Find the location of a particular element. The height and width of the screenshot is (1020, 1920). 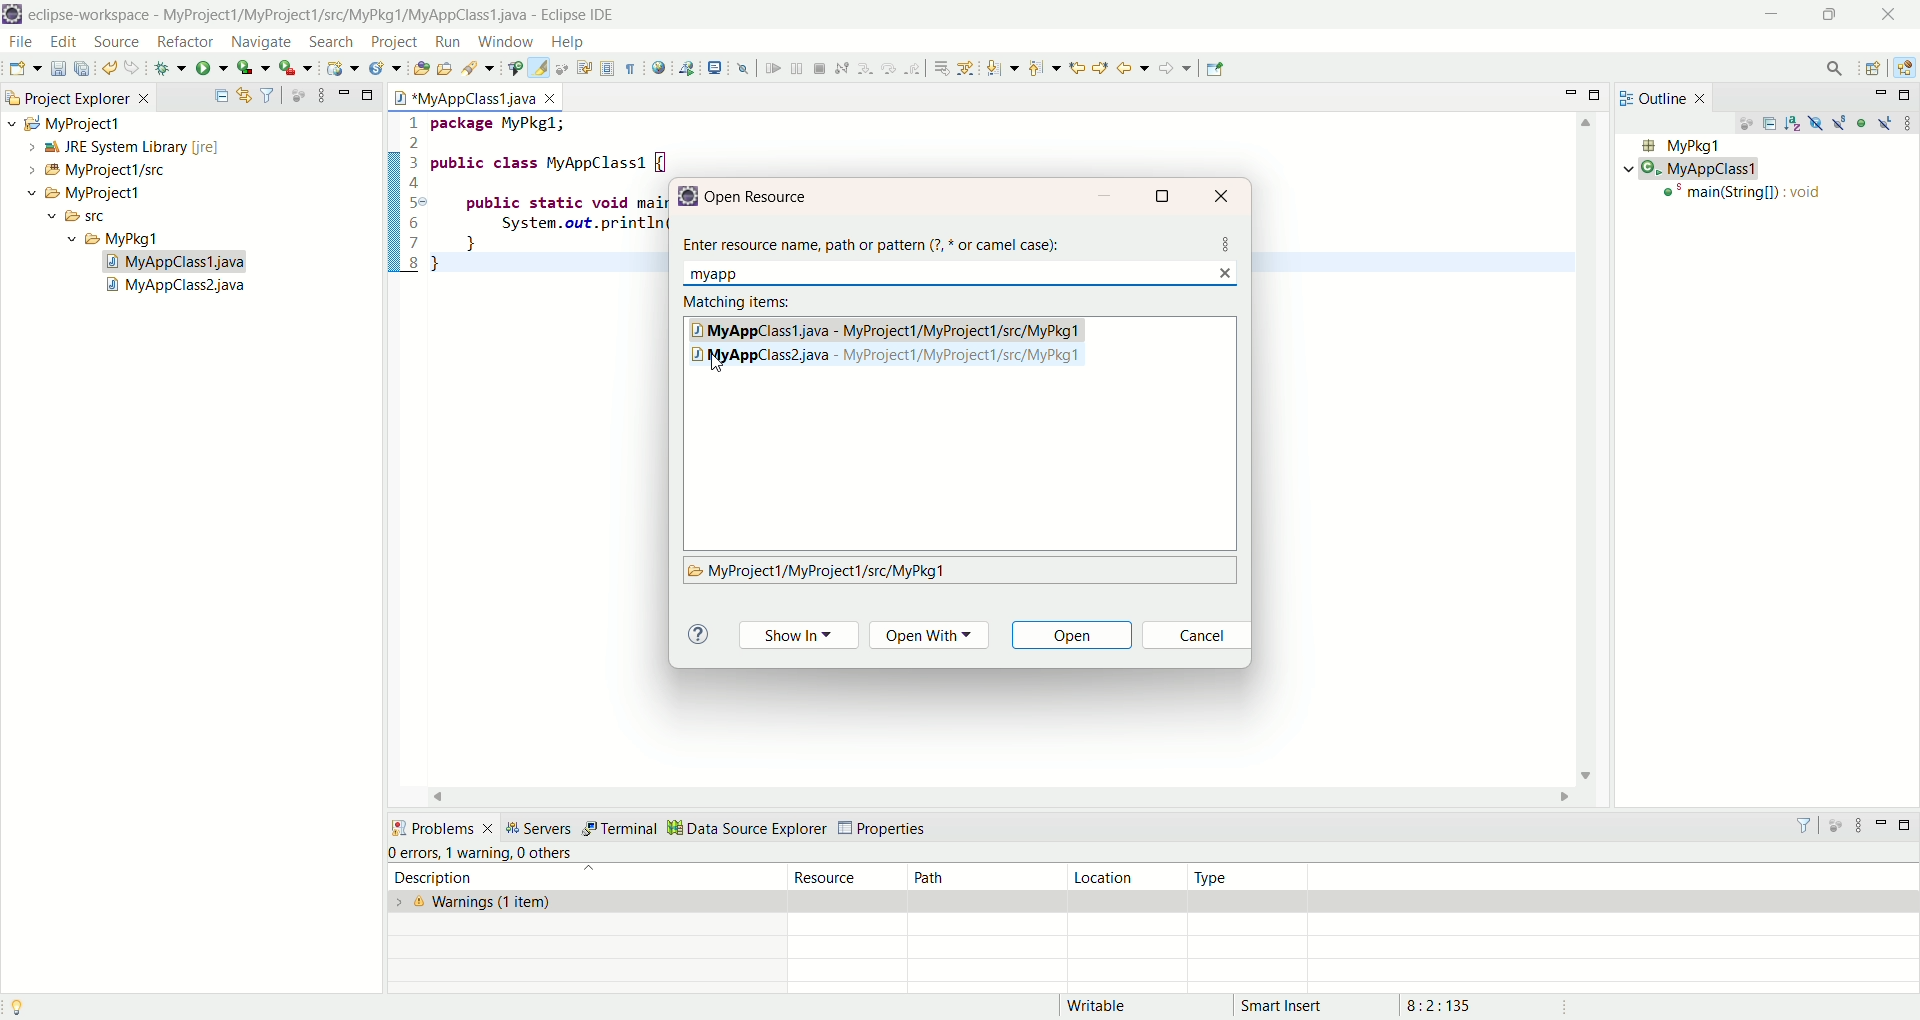

MyAppClass1.java is located at coordinates (477, 95).